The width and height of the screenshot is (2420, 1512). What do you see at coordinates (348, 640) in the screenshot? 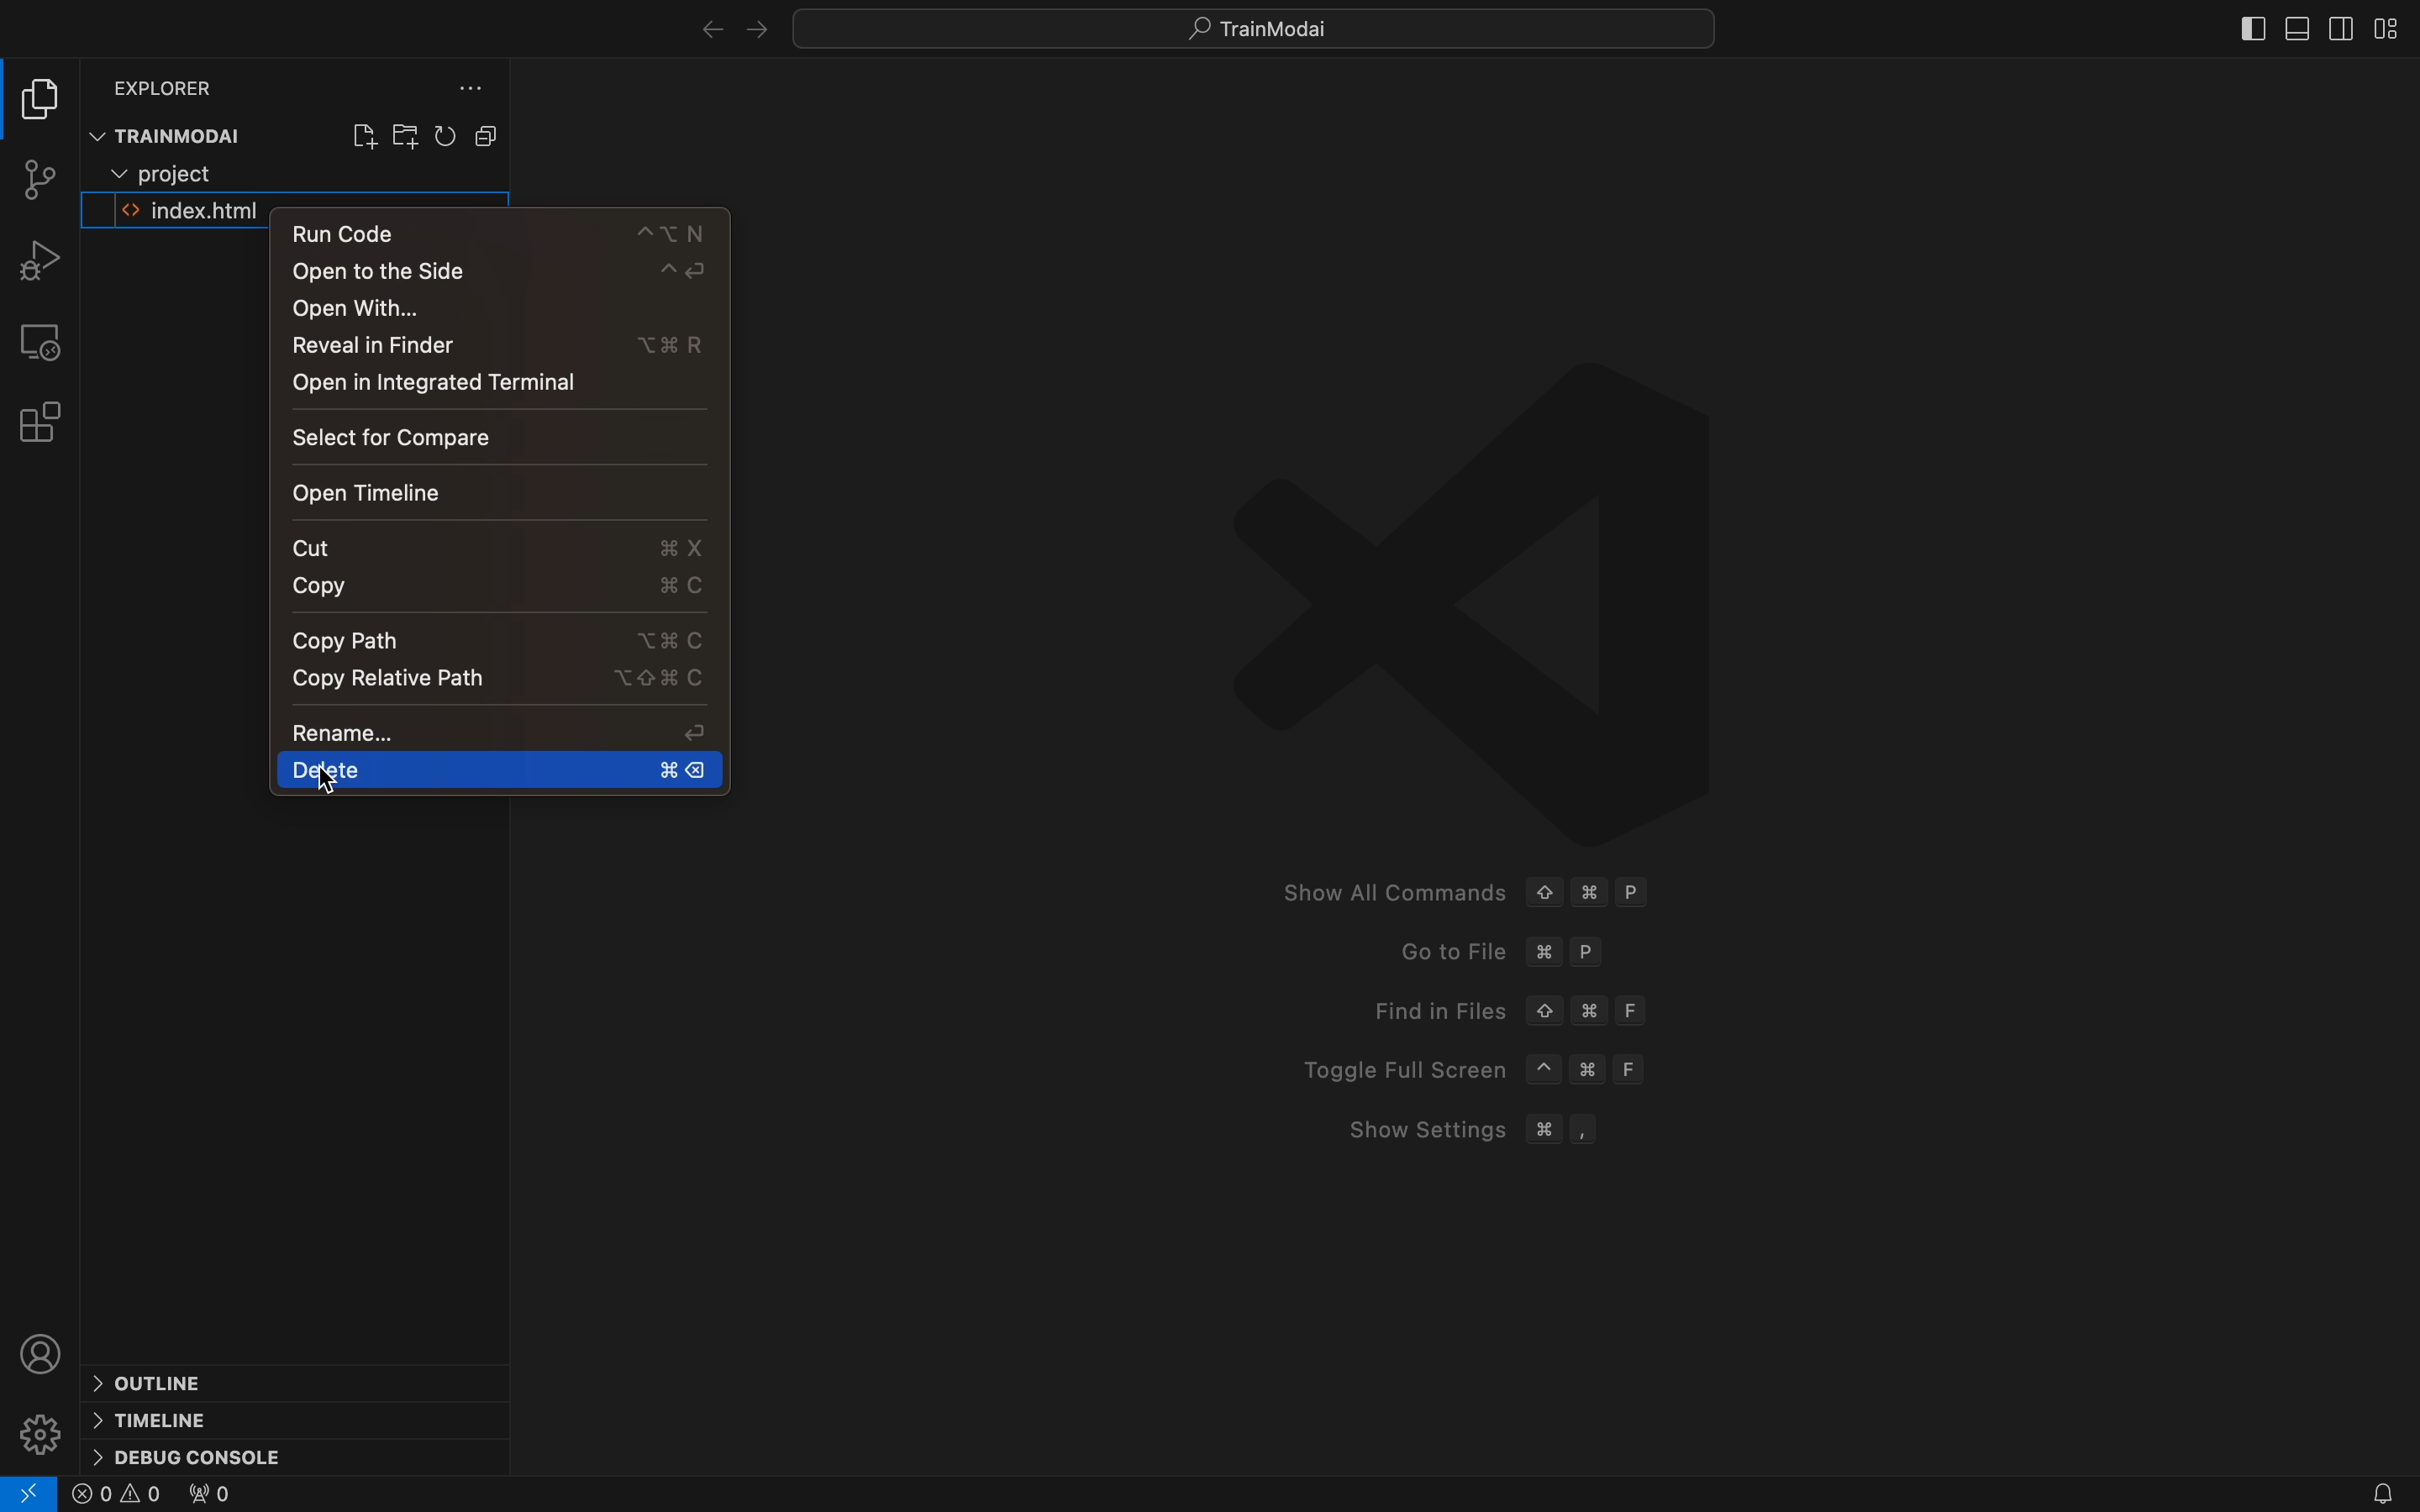
I see `copy path` at bounding box center [348, 640].